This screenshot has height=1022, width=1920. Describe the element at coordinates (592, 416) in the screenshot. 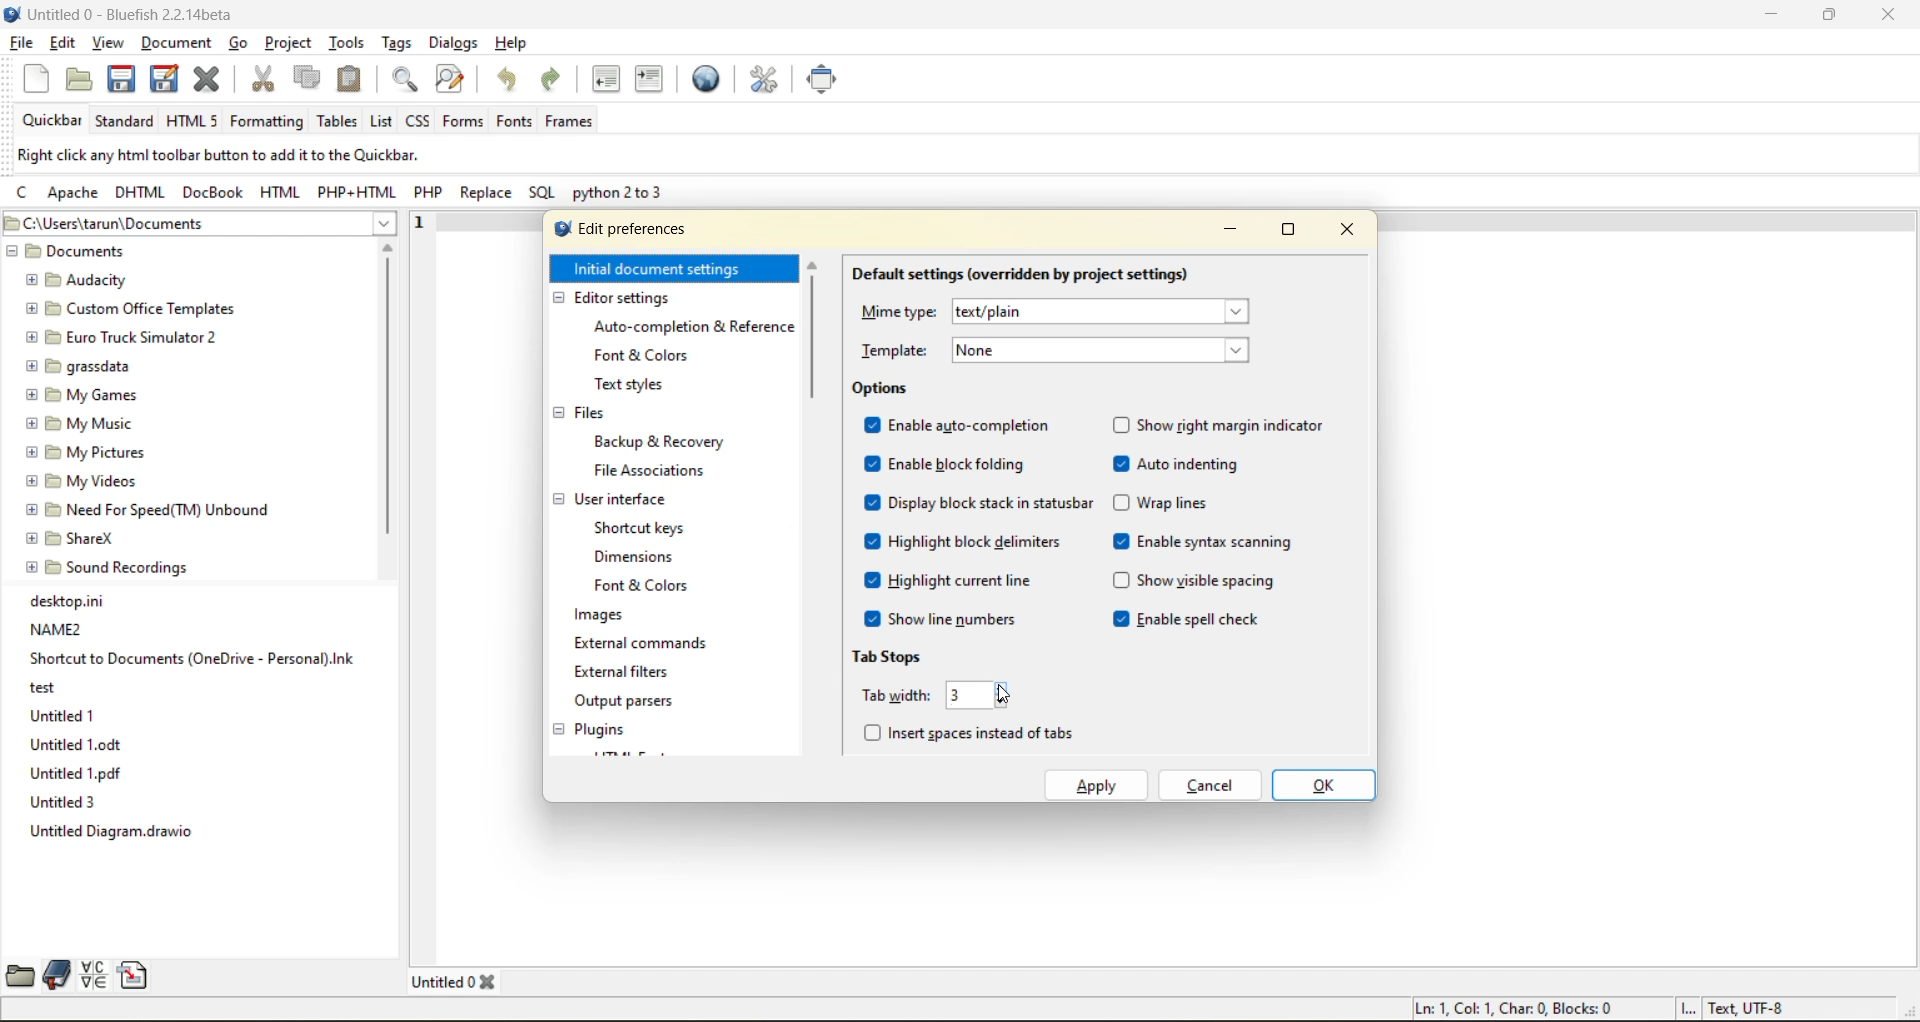

I see `files` at that location.